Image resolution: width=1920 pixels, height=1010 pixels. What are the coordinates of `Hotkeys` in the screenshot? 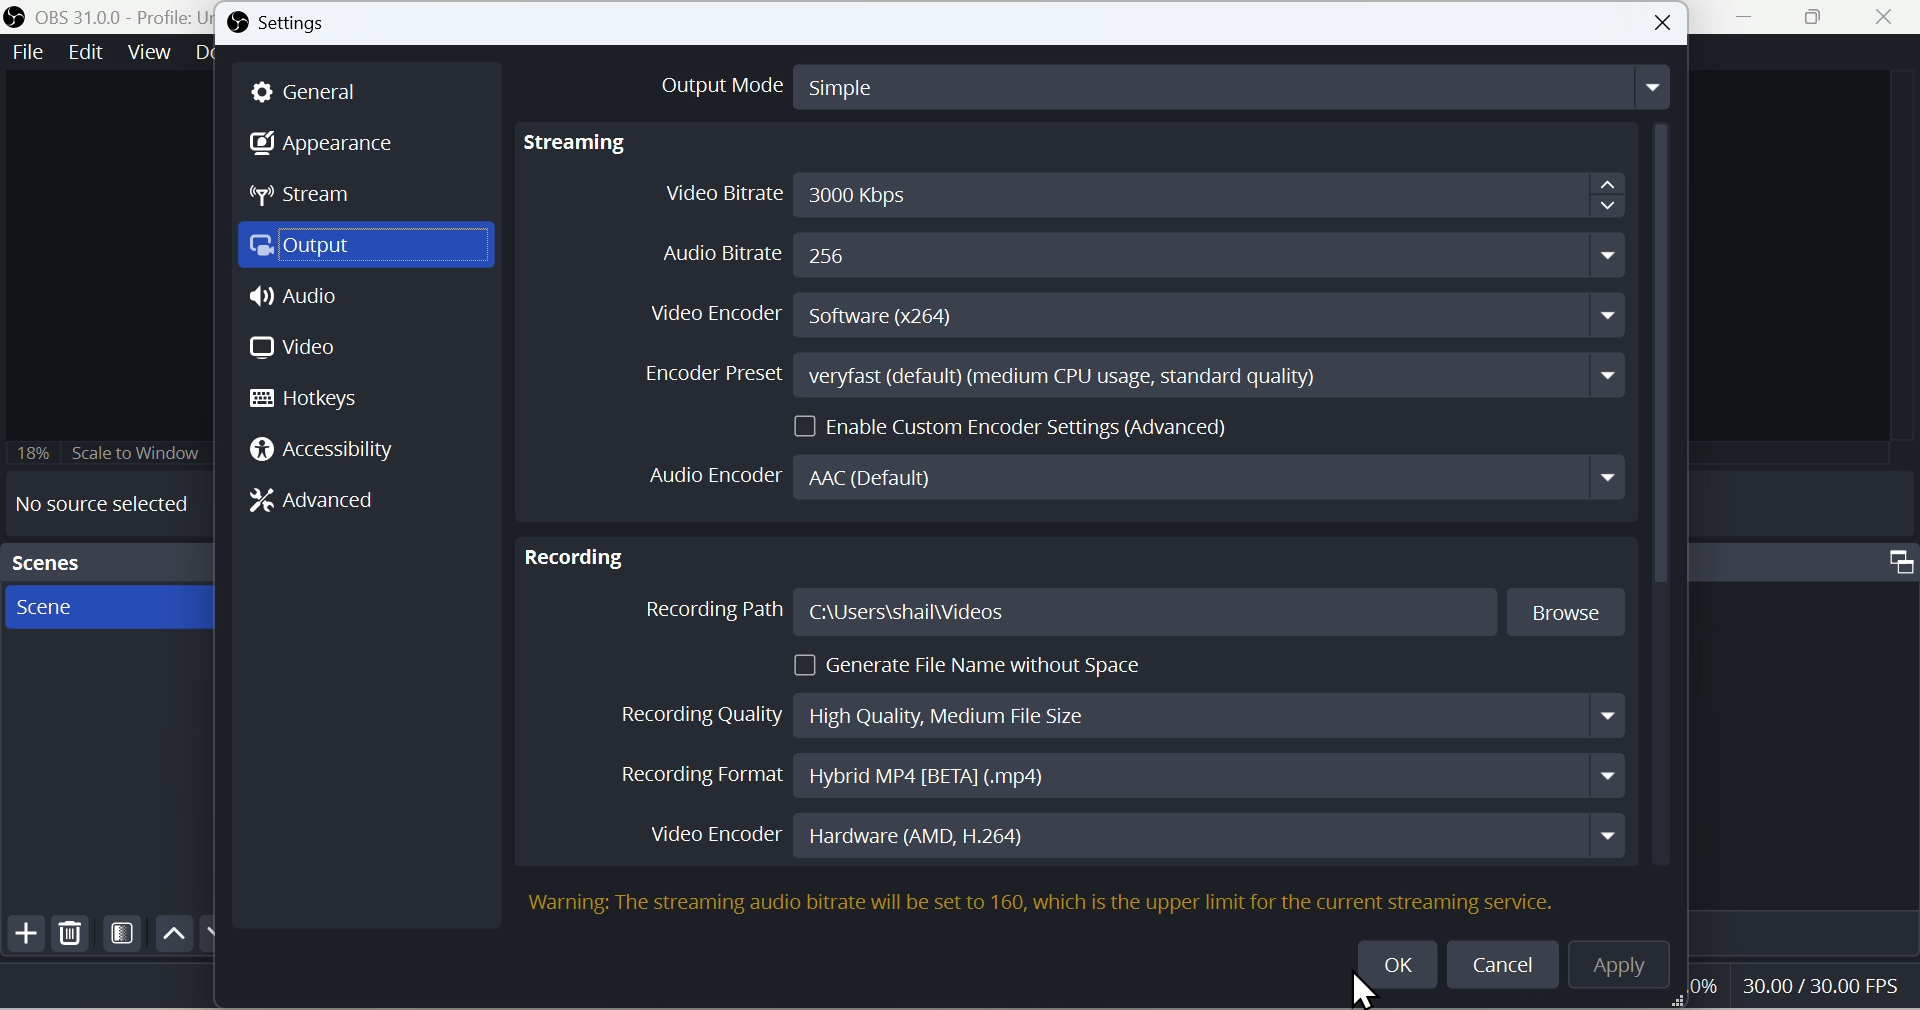 It's located at (315, 398).